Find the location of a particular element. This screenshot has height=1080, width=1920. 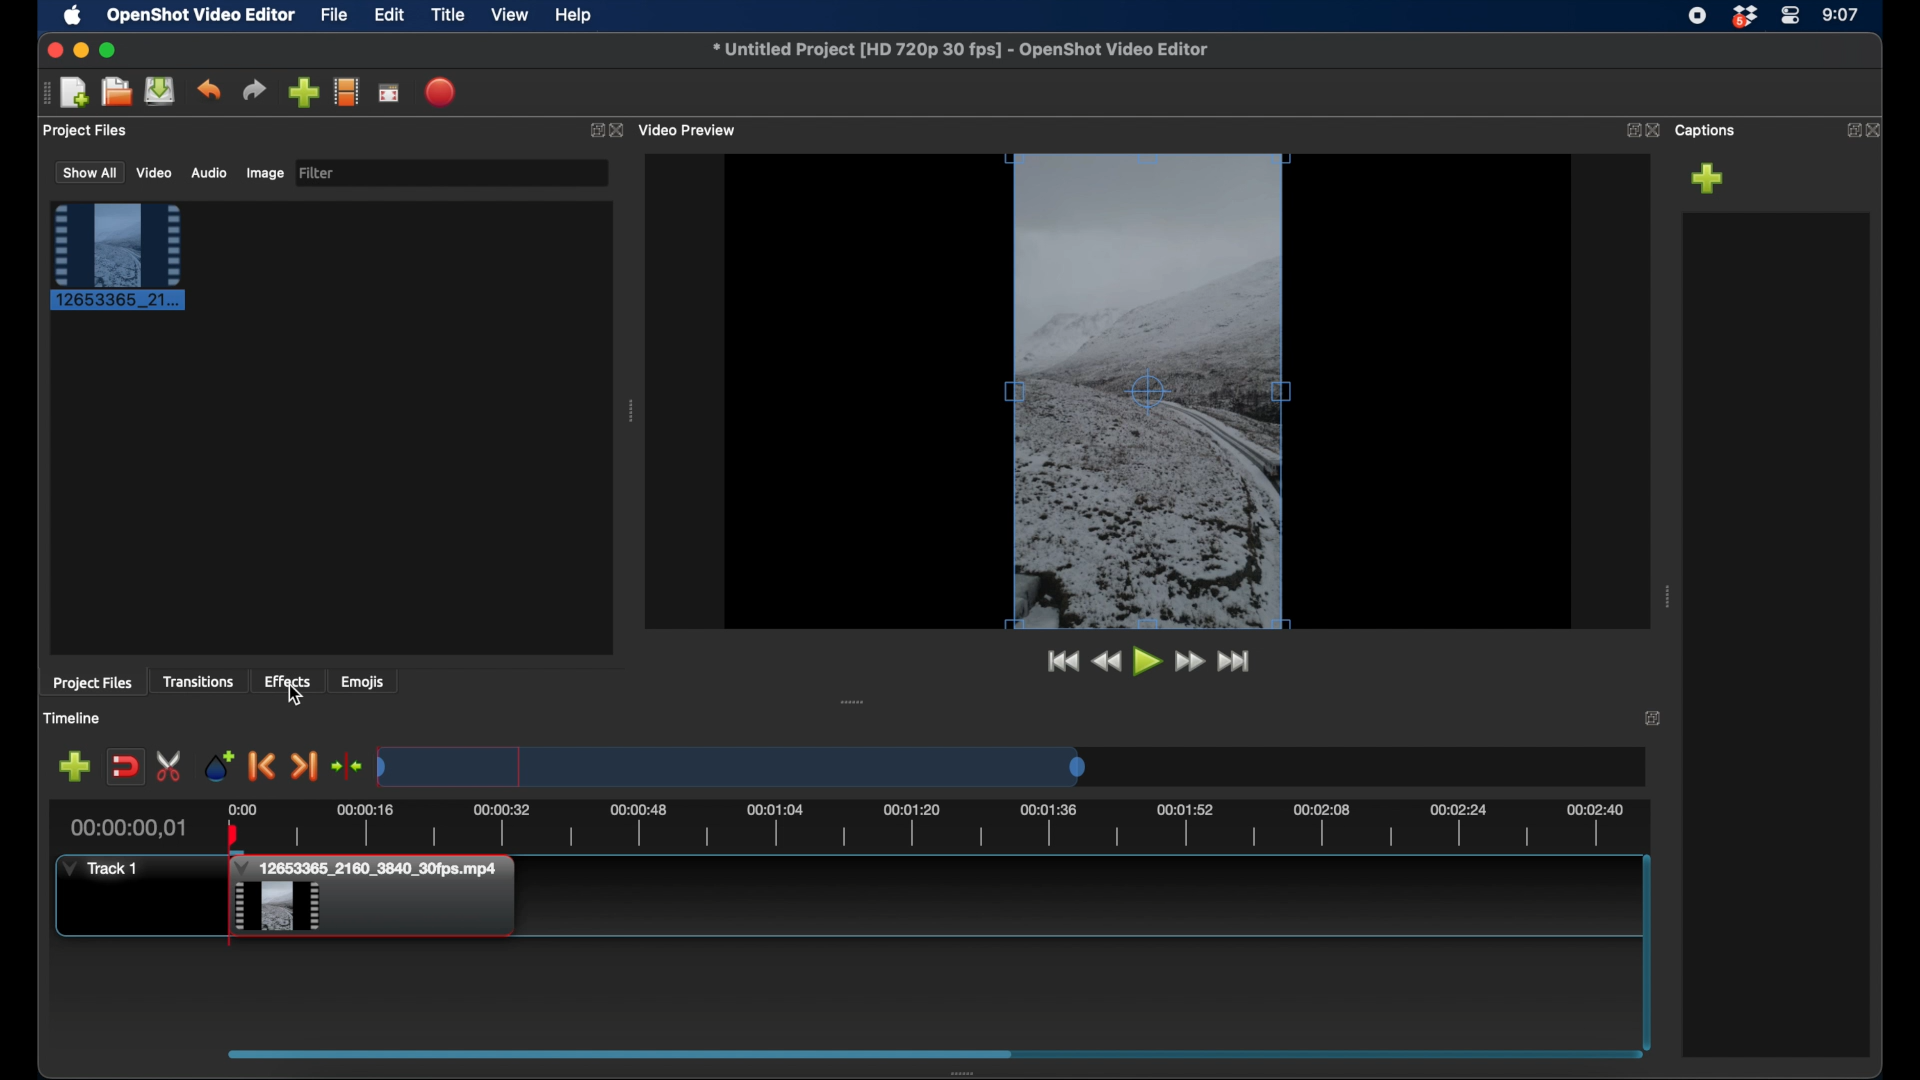

add is located at coordinates (1708, 178).